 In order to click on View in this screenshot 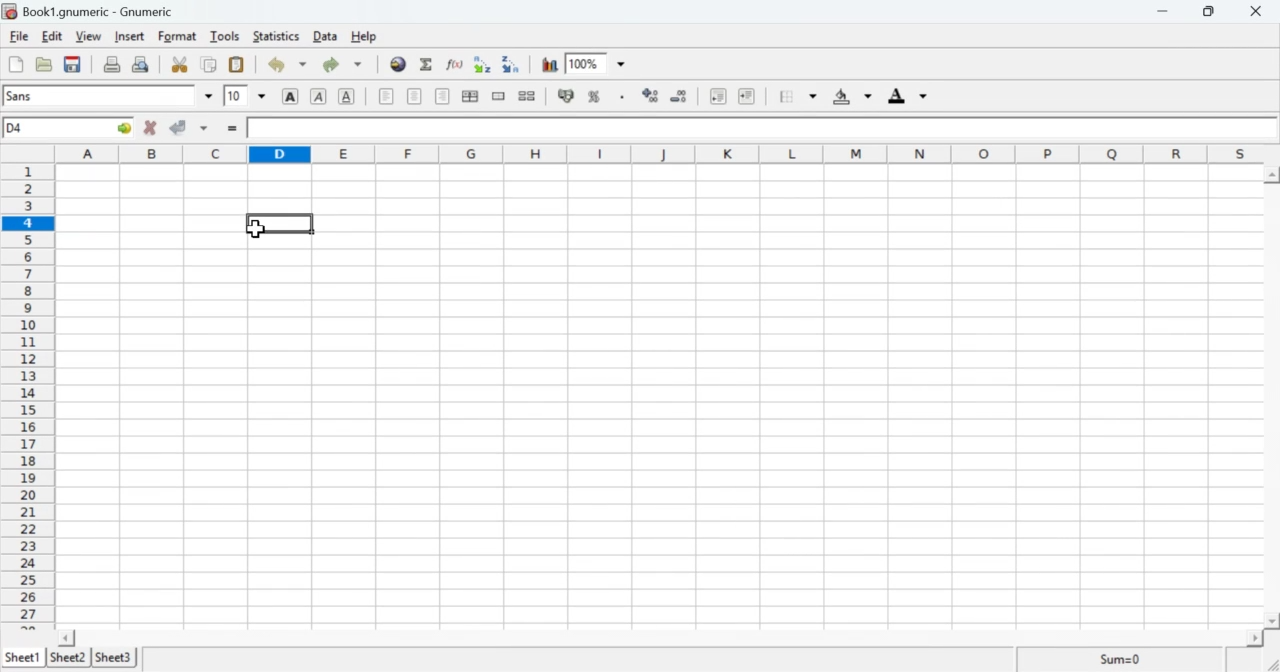, I will do `click(87, 37)`.